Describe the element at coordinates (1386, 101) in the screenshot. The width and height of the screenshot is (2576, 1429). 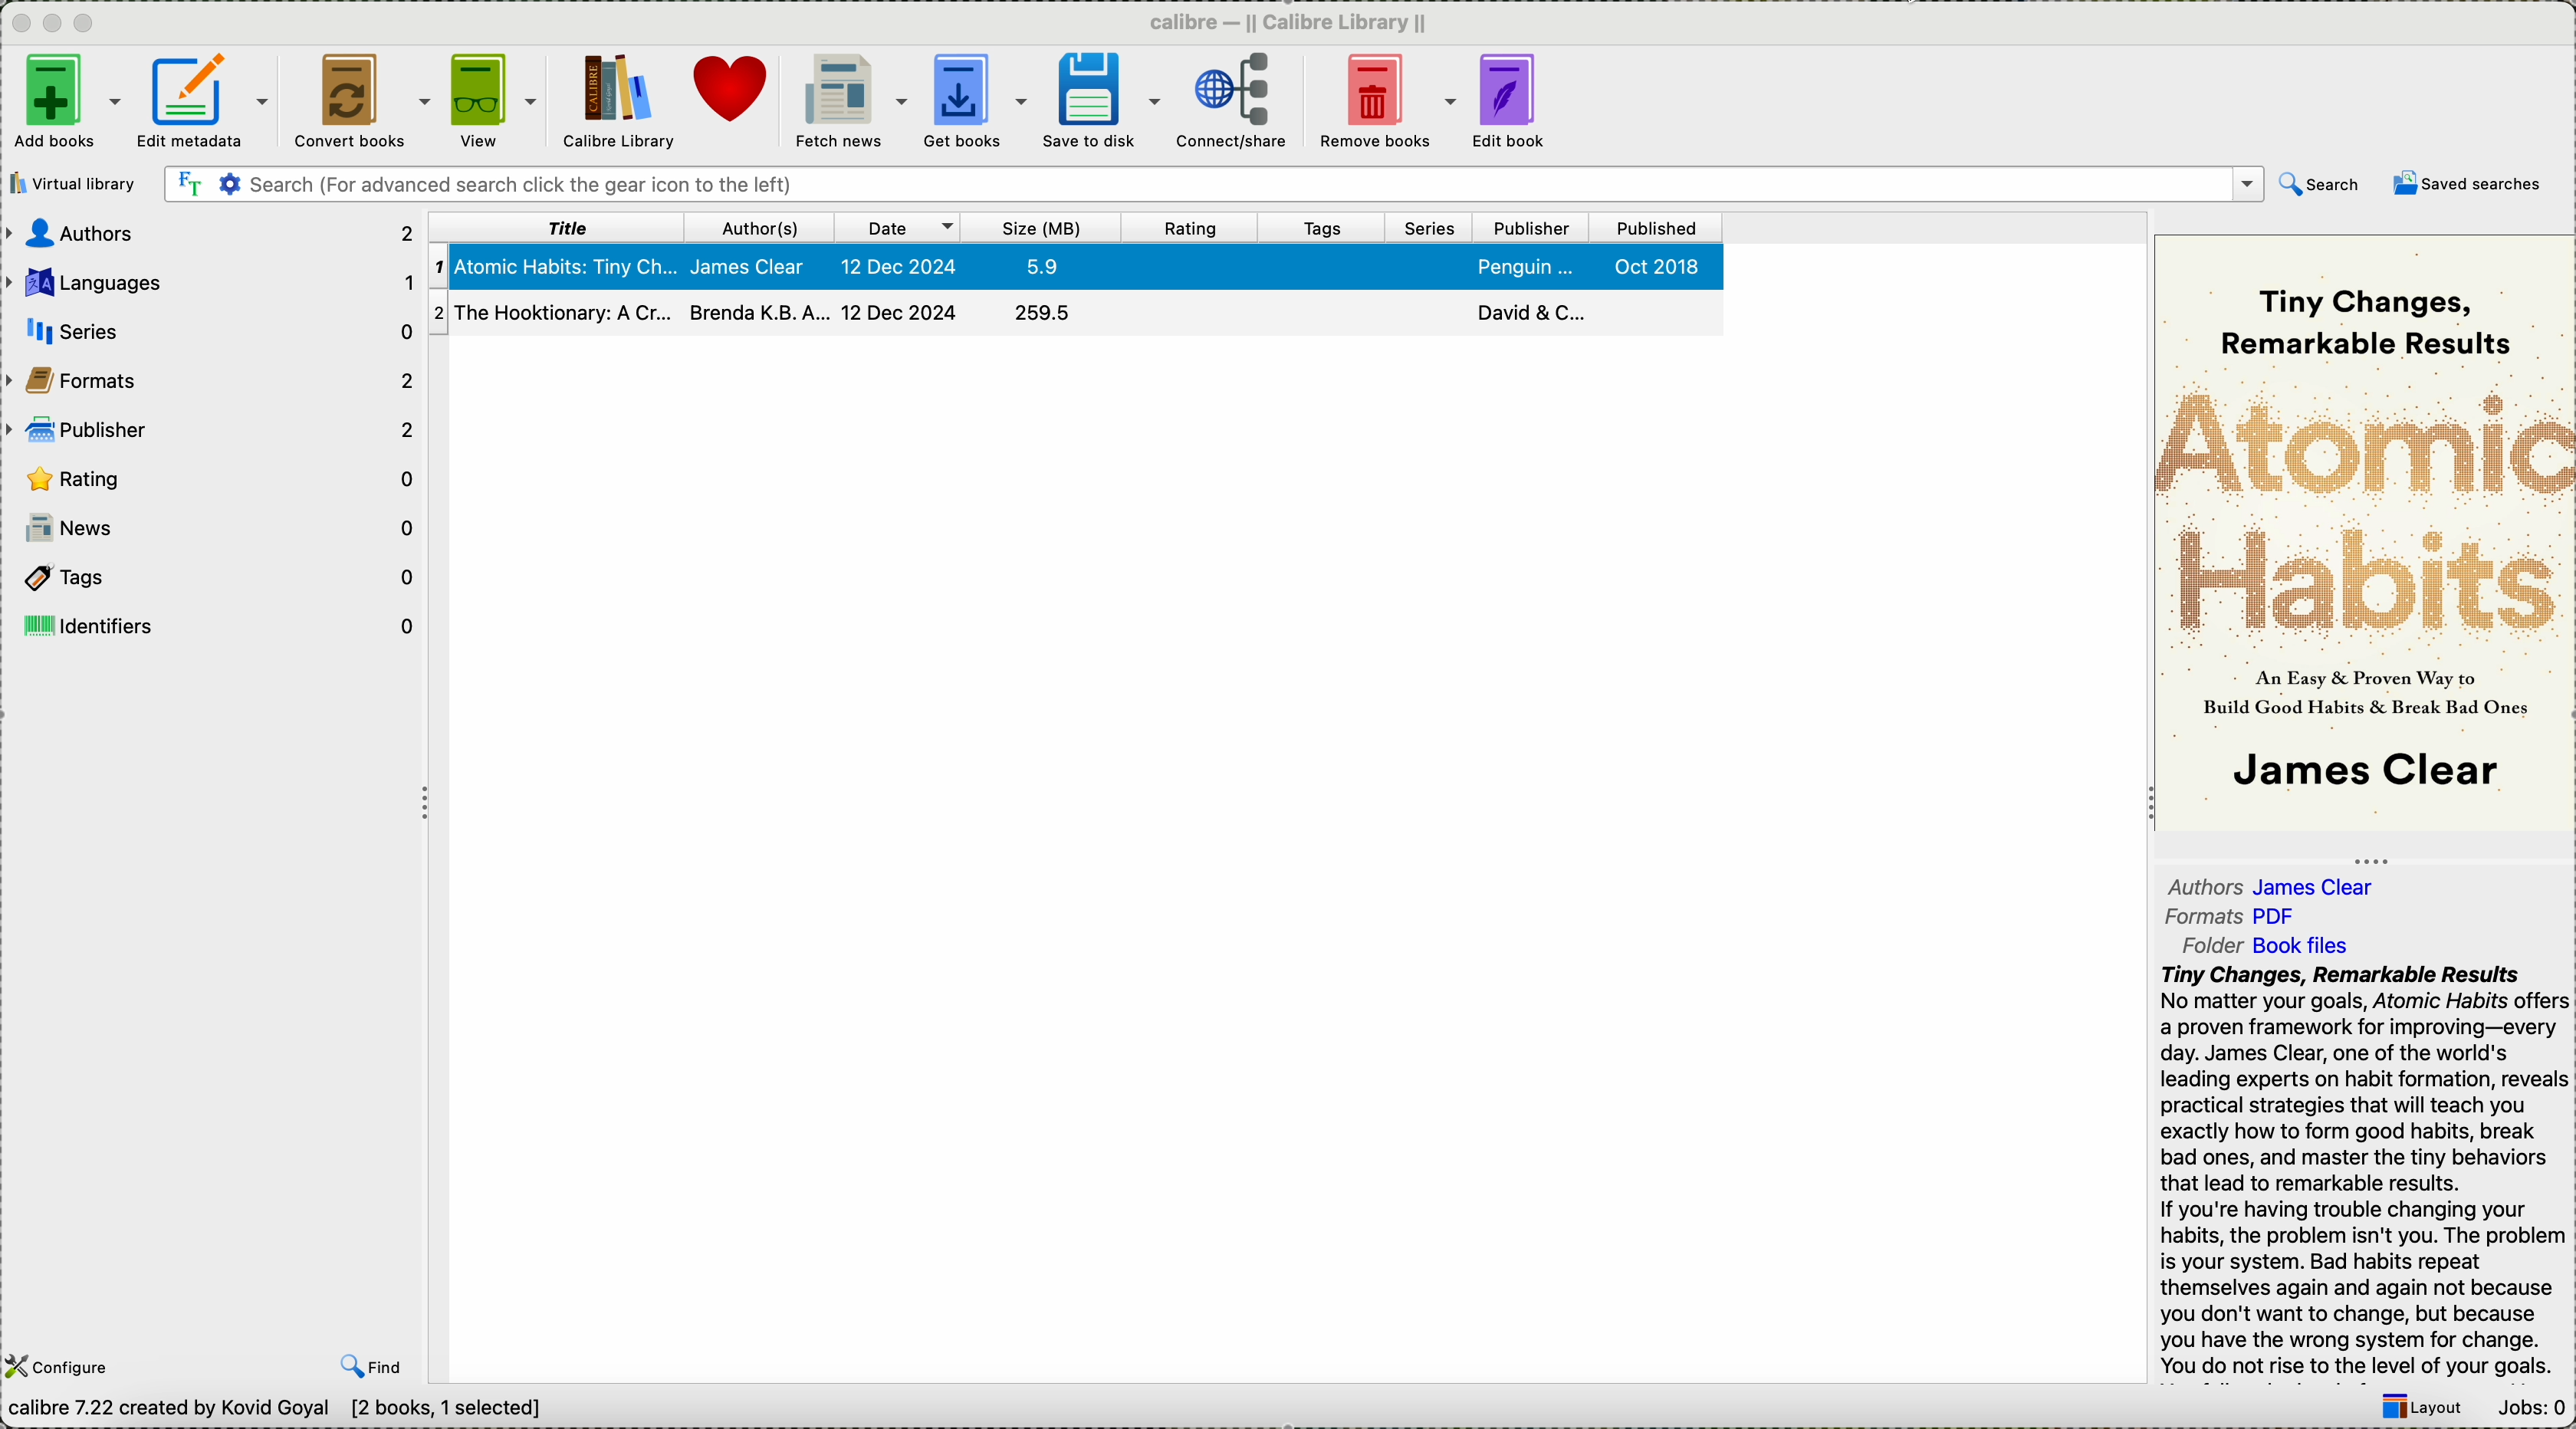
I see `remove books` at that location.